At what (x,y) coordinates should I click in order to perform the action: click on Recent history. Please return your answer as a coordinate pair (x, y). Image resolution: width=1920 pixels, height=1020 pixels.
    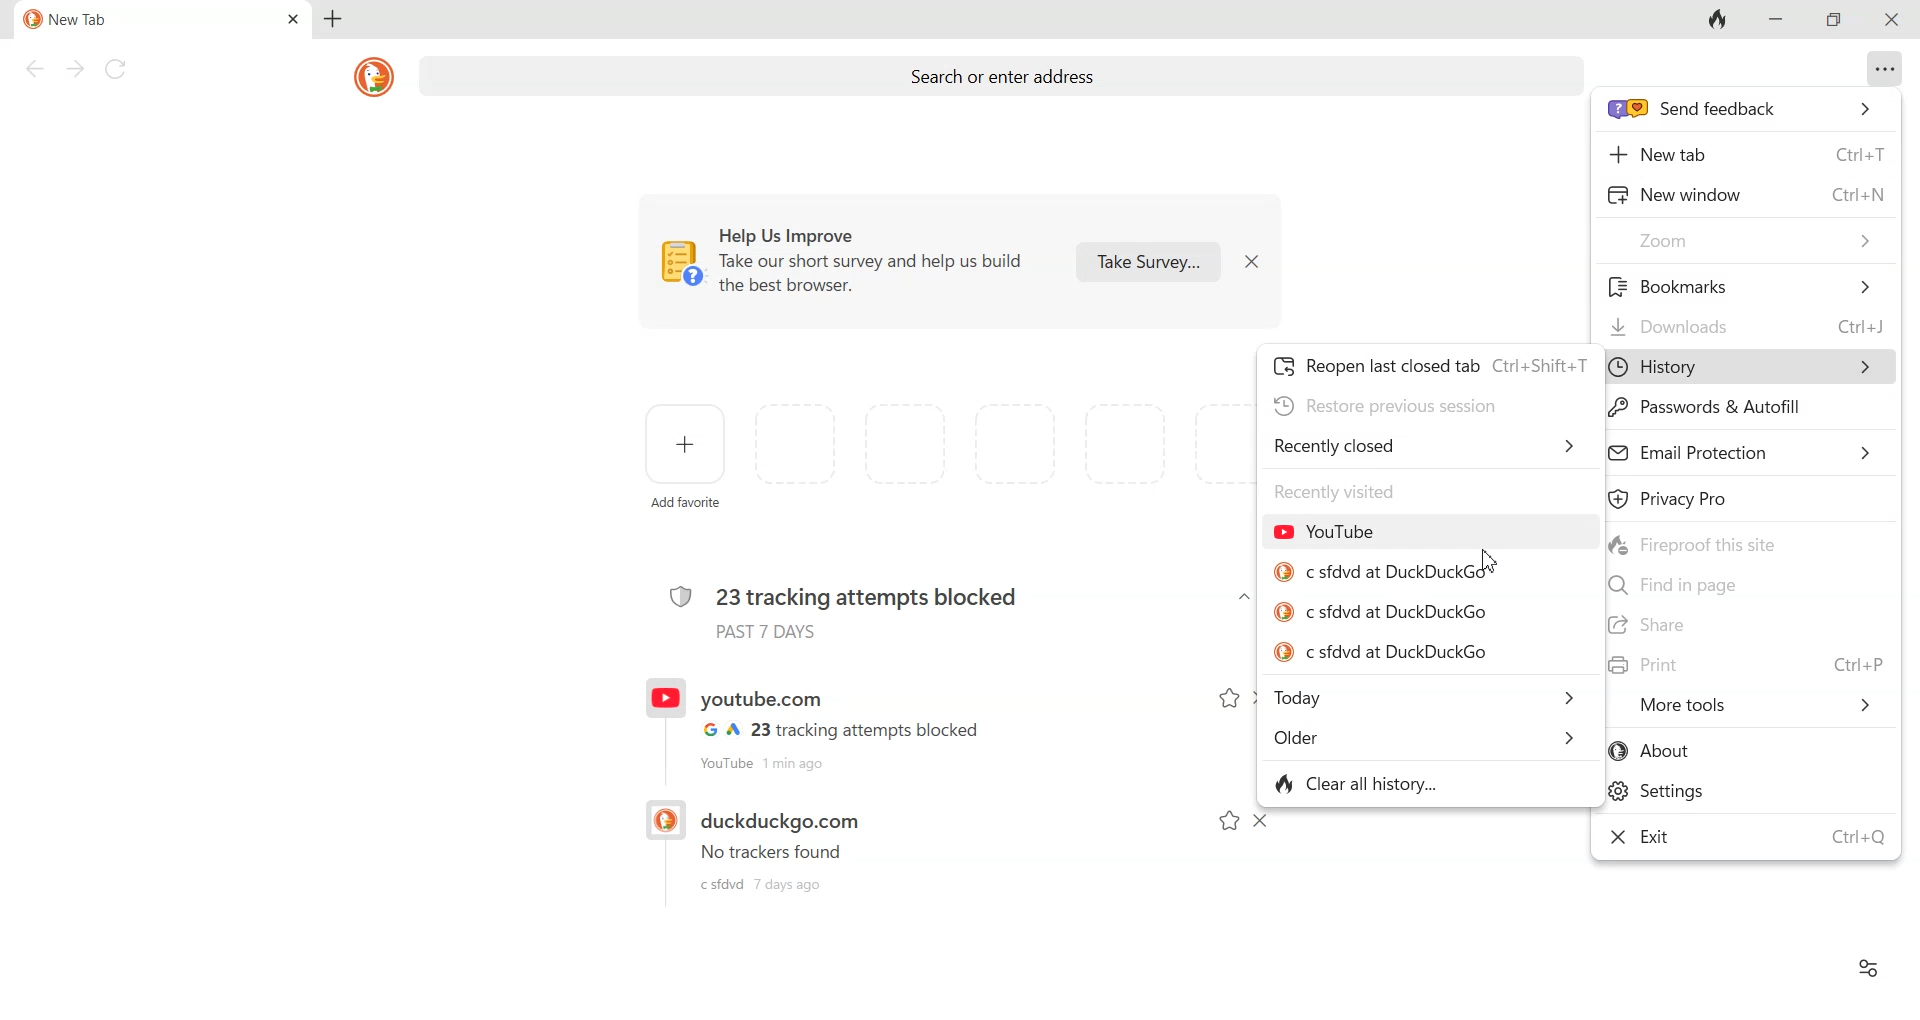
    Looking at the image, I should click on (838, 845).